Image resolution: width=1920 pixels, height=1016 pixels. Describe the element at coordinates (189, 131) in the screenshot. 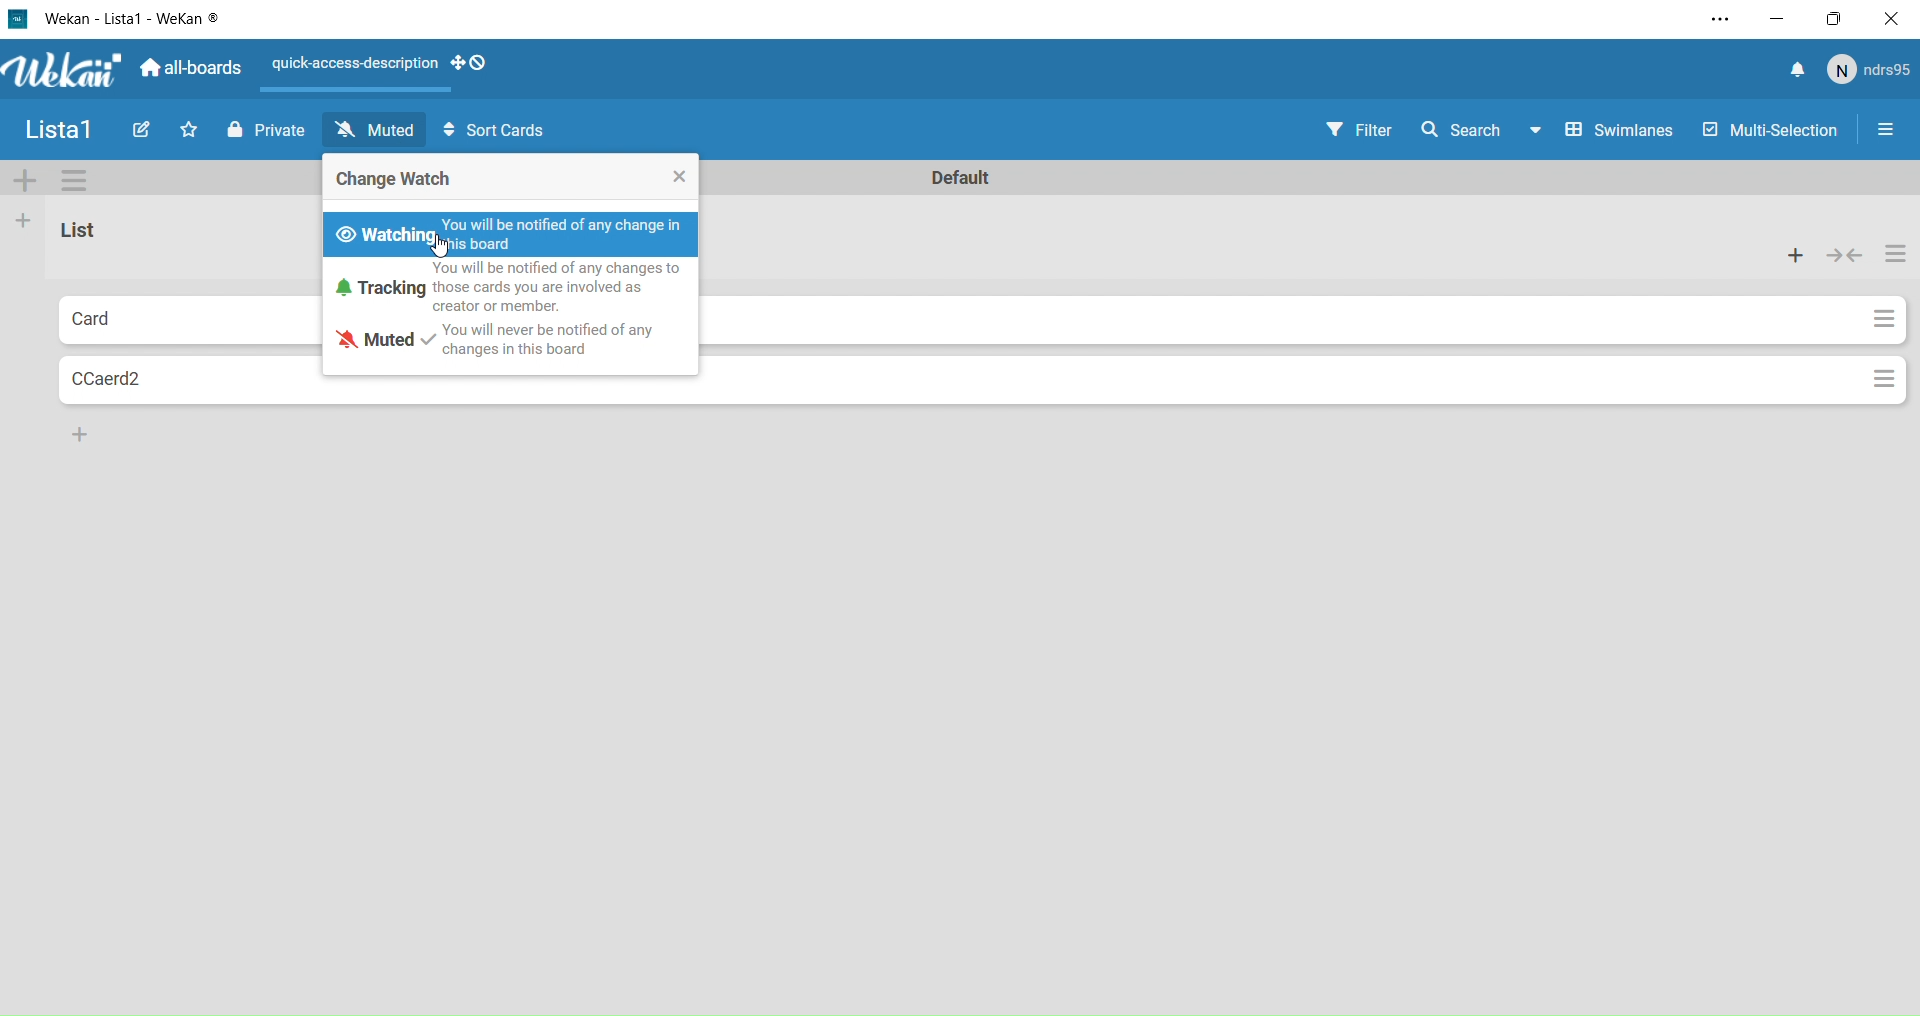

I see `Favourites` at that location.